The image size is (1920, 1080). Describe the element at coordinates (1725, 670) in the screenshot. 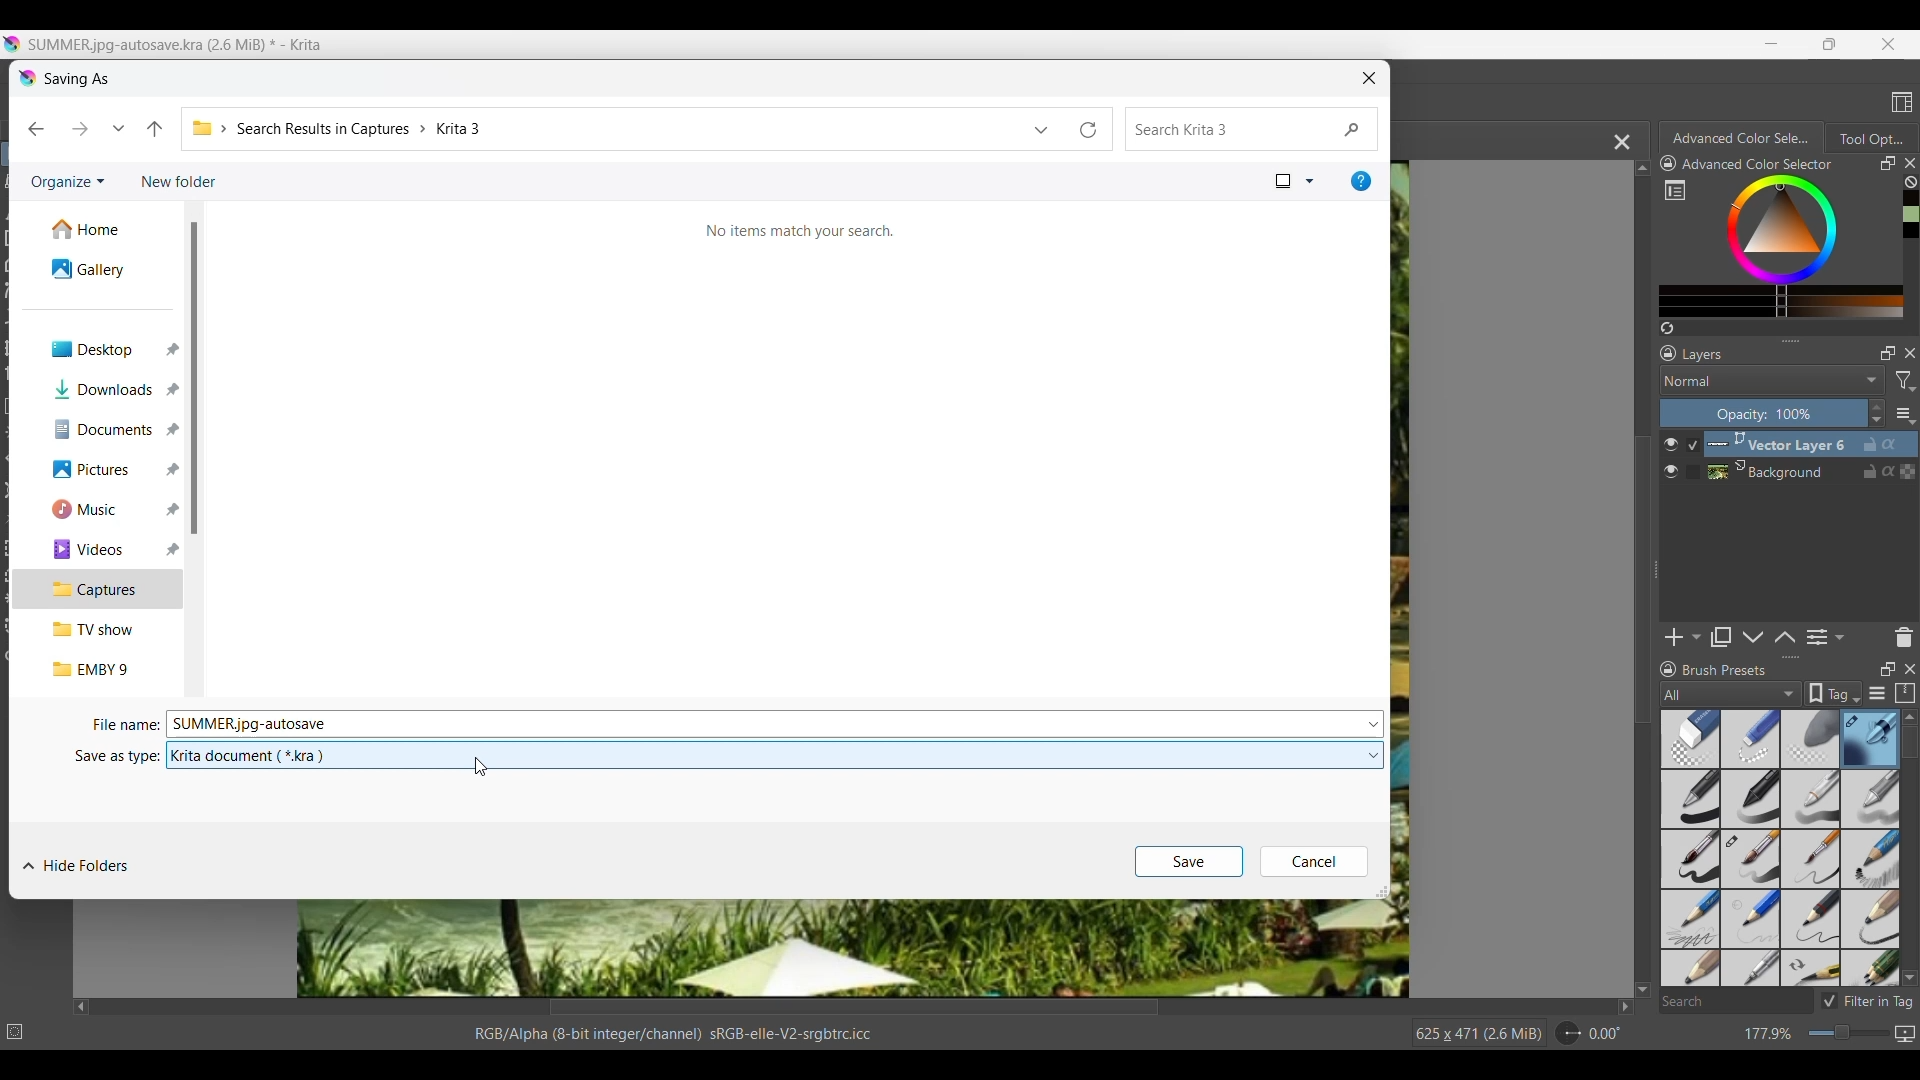

I see `Title of panel` at that location.